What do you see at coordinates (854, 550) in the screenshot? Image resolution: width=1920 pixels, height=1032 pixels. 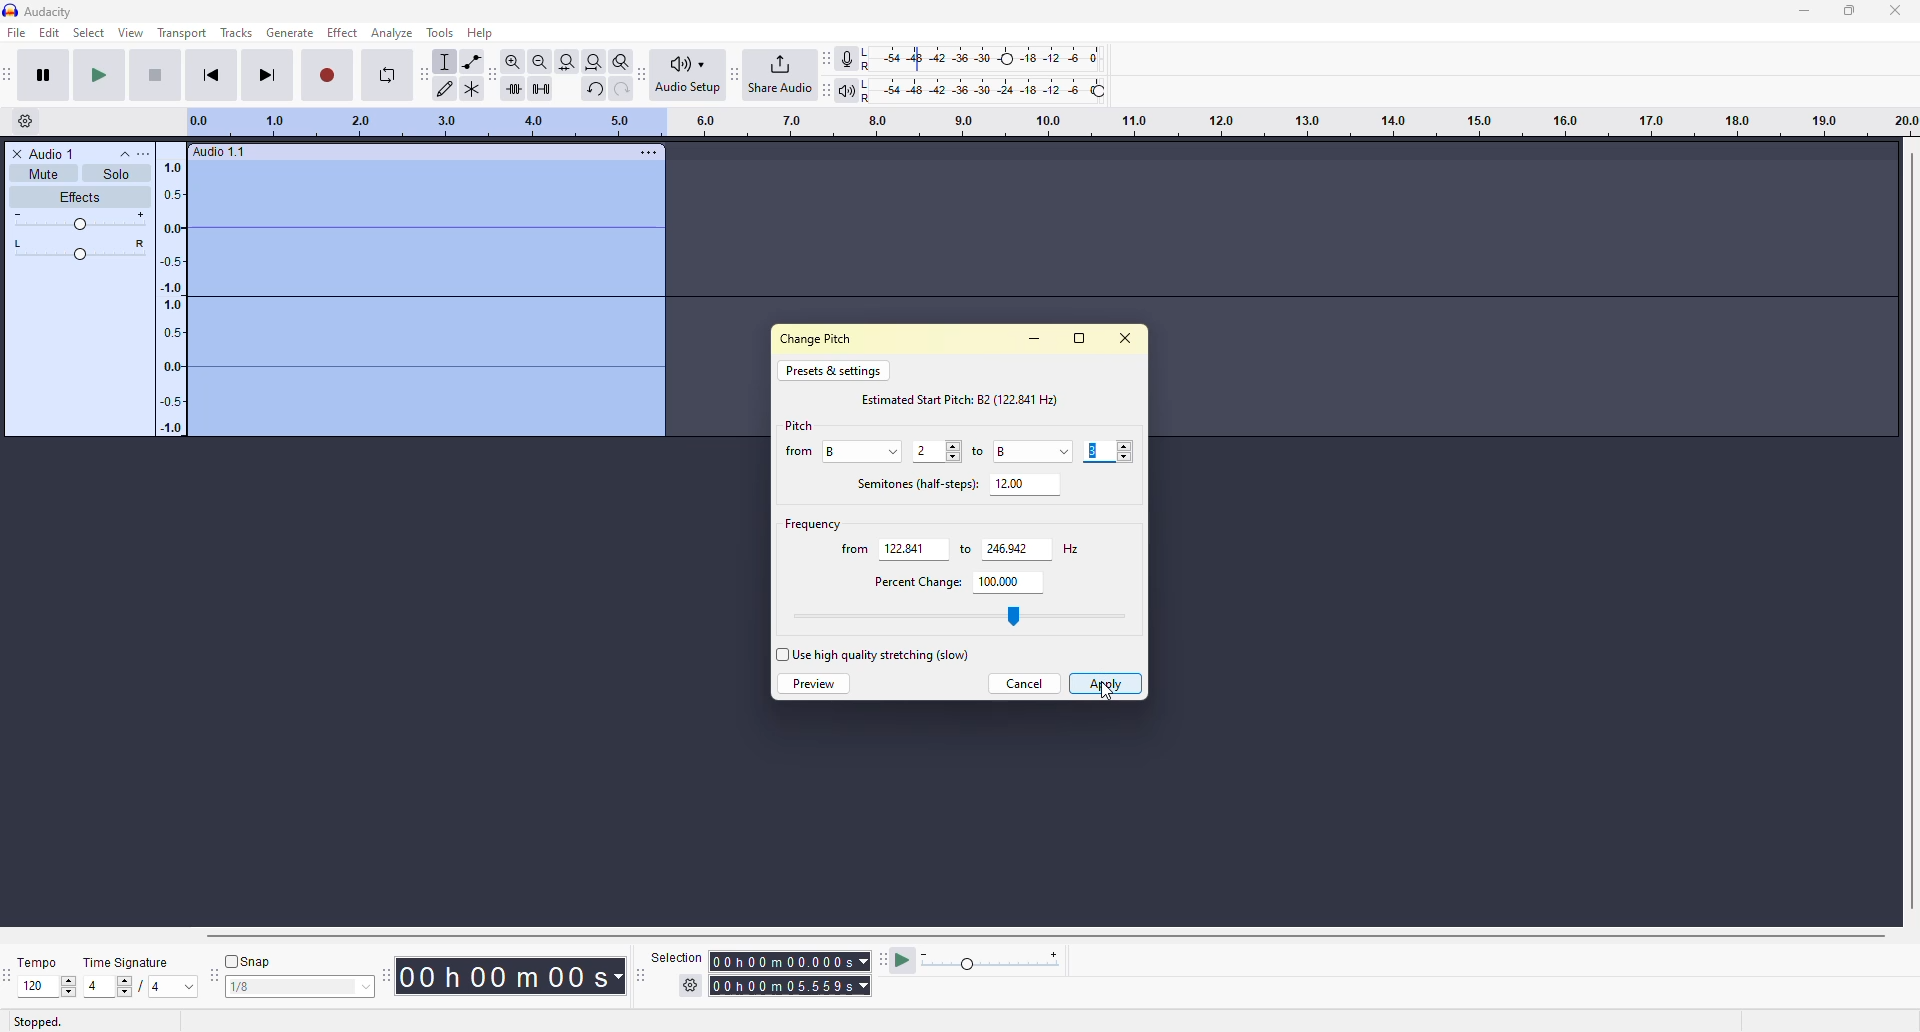 I see `from` at bounding box center [854, 550].